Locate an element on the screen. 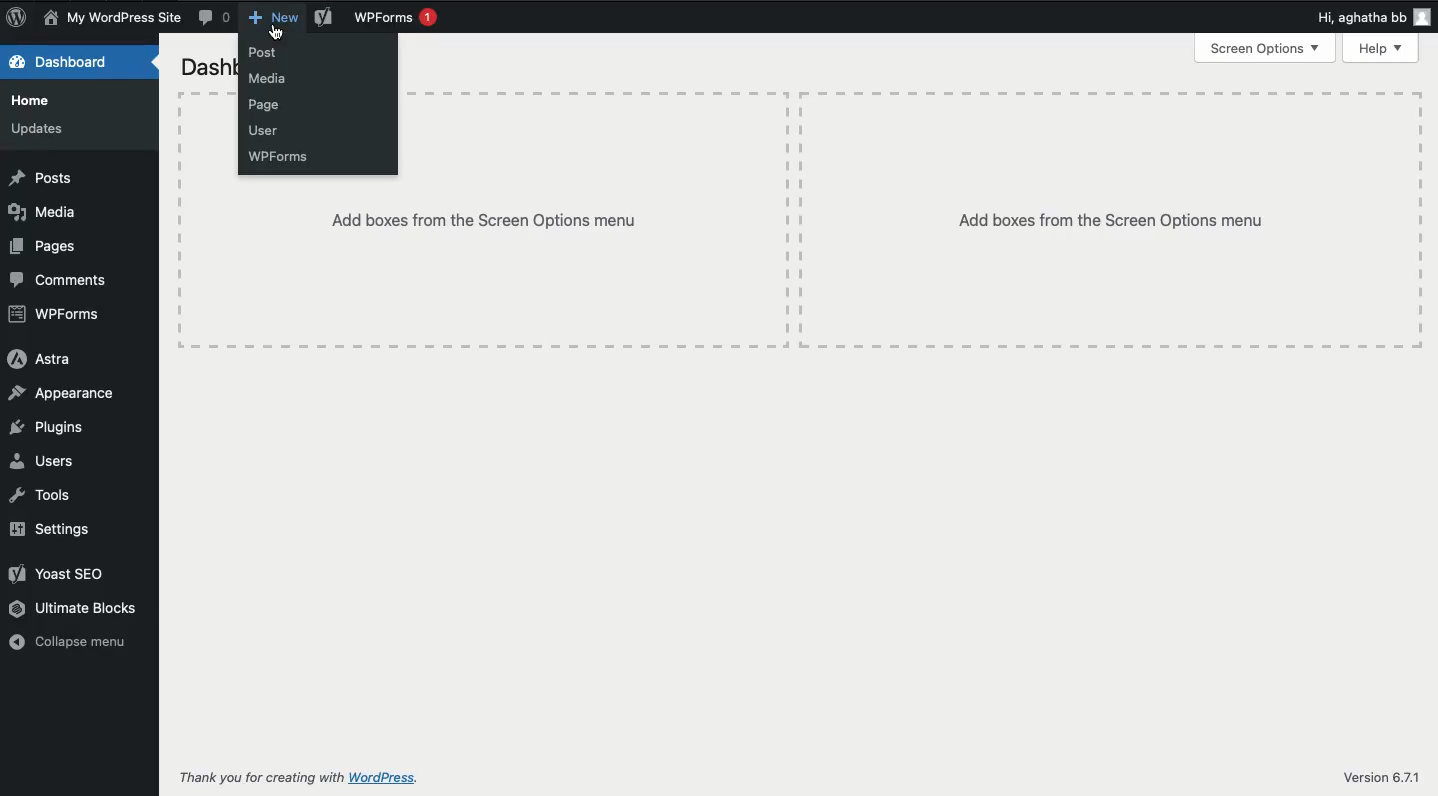  Tools is located at coordinates (43, 497).